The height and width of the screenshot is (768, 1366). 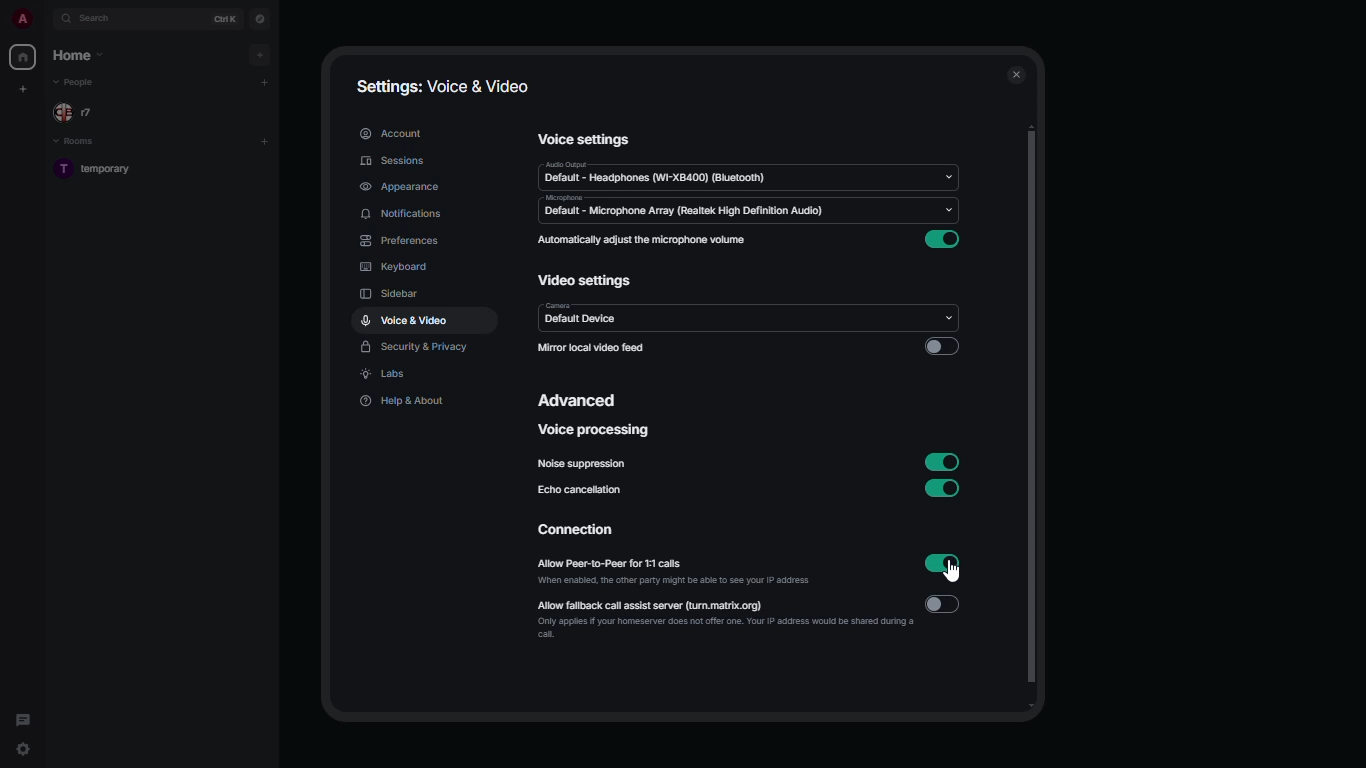 What do you see at coordinates (1033, 418) in the screenshot?
I see `scroll bar` at bounding box center [1033, 418].